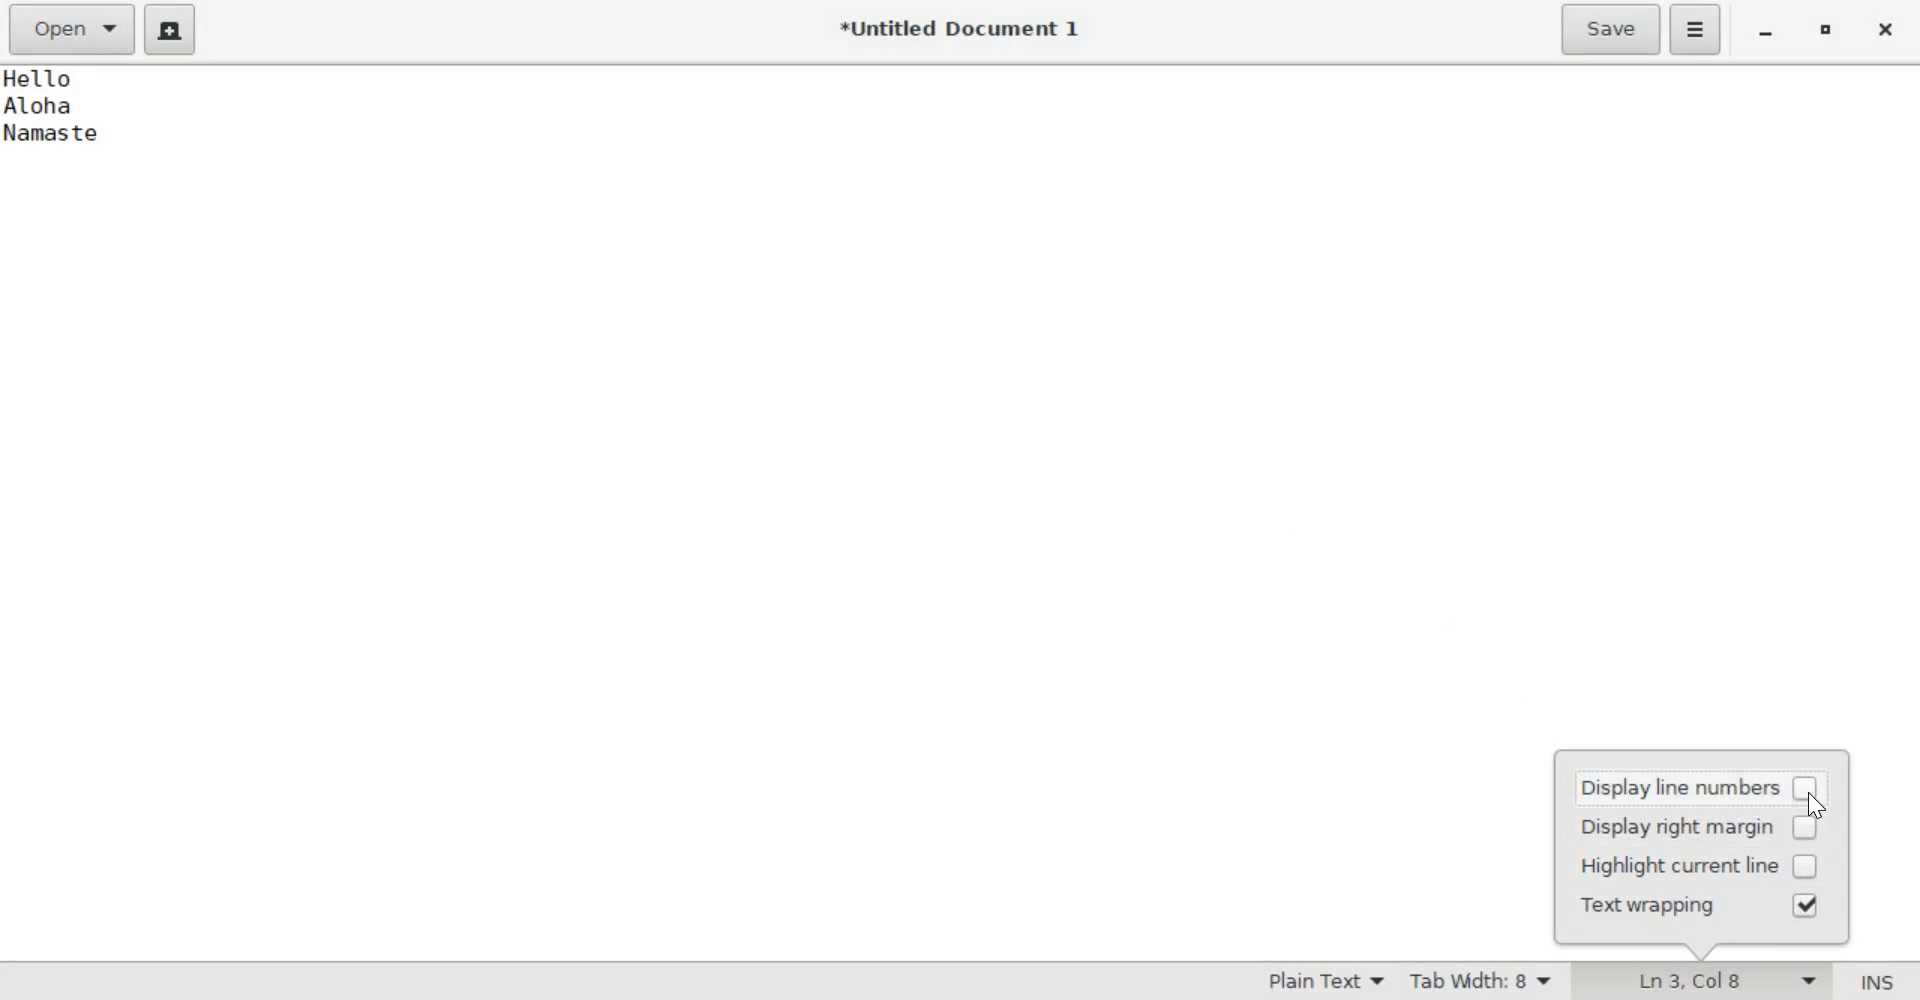 This screenshot has height=1000, width=1920. I want to click on Save the current file, so click(1610, 30).